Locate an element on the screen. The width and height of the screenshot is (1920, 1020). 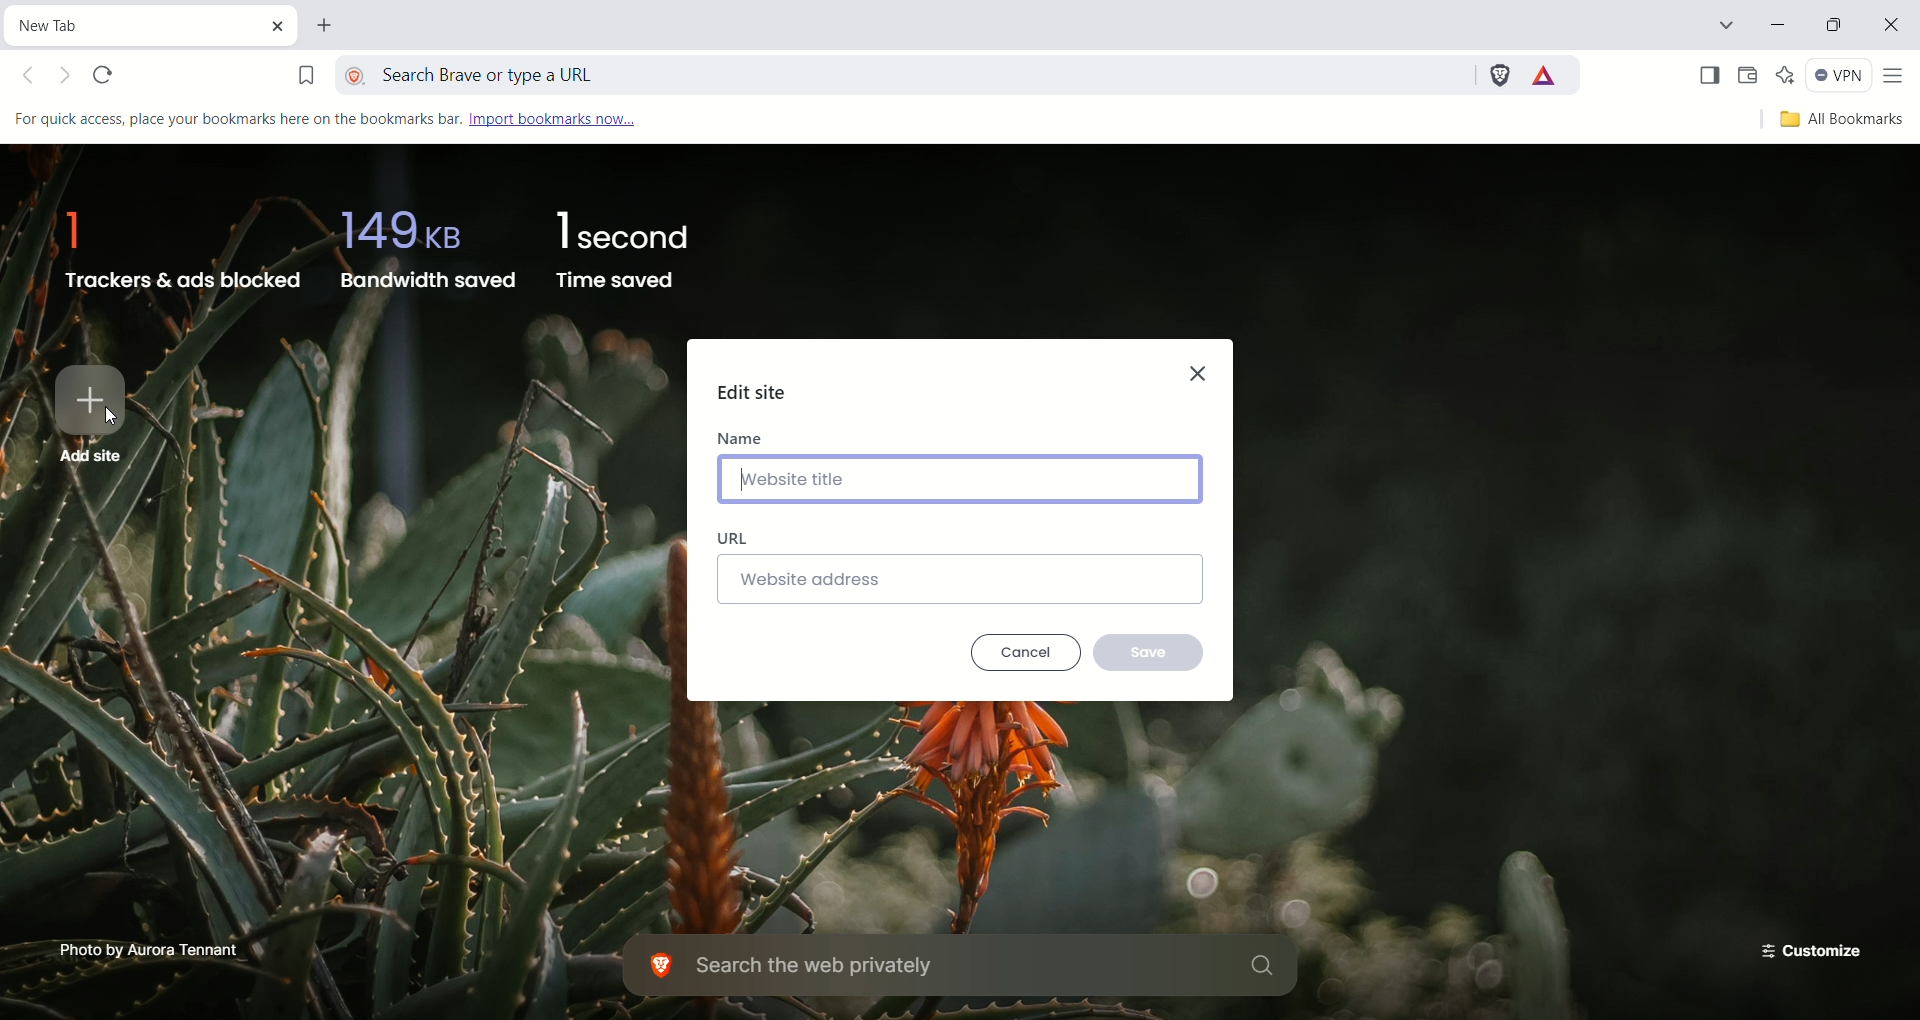
leo AI is located at coordinates (1786, 75).